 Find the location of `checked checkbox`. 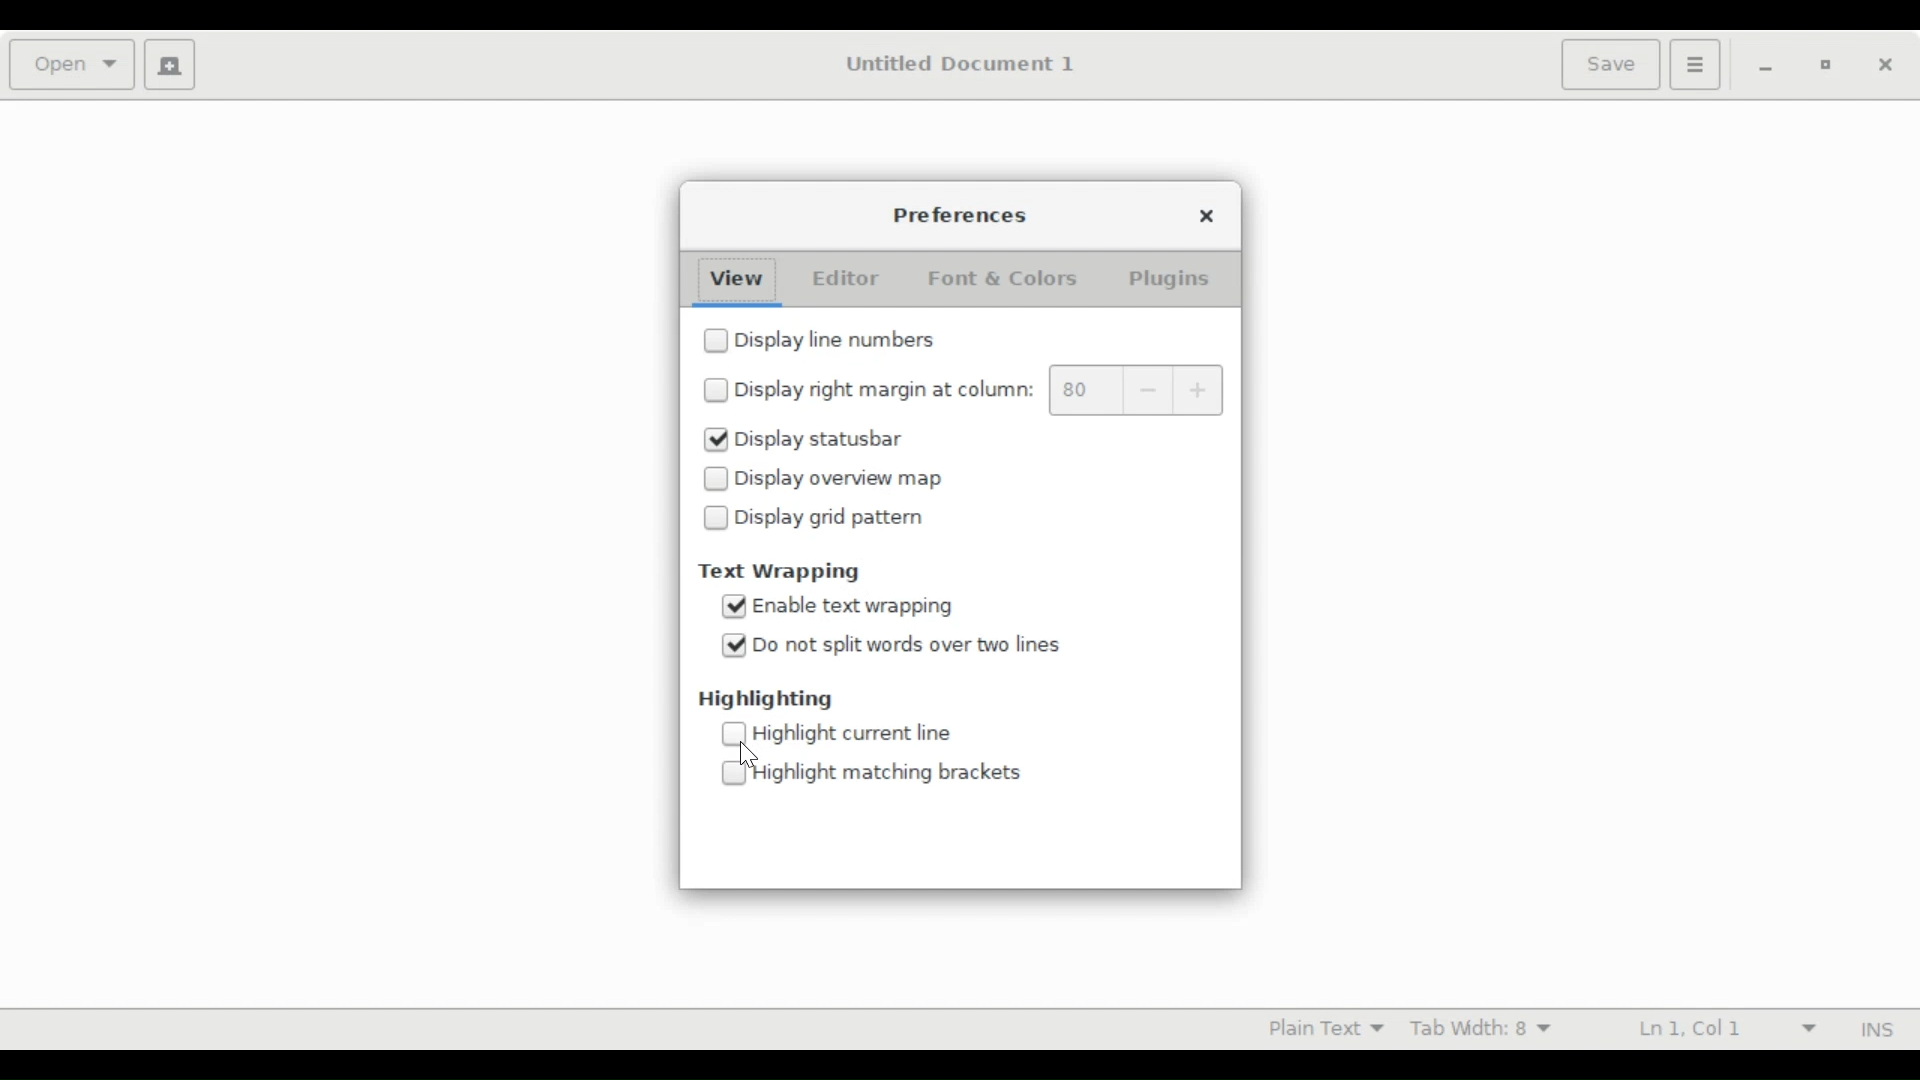

checked checkbox is located at coordinates (716, 440).